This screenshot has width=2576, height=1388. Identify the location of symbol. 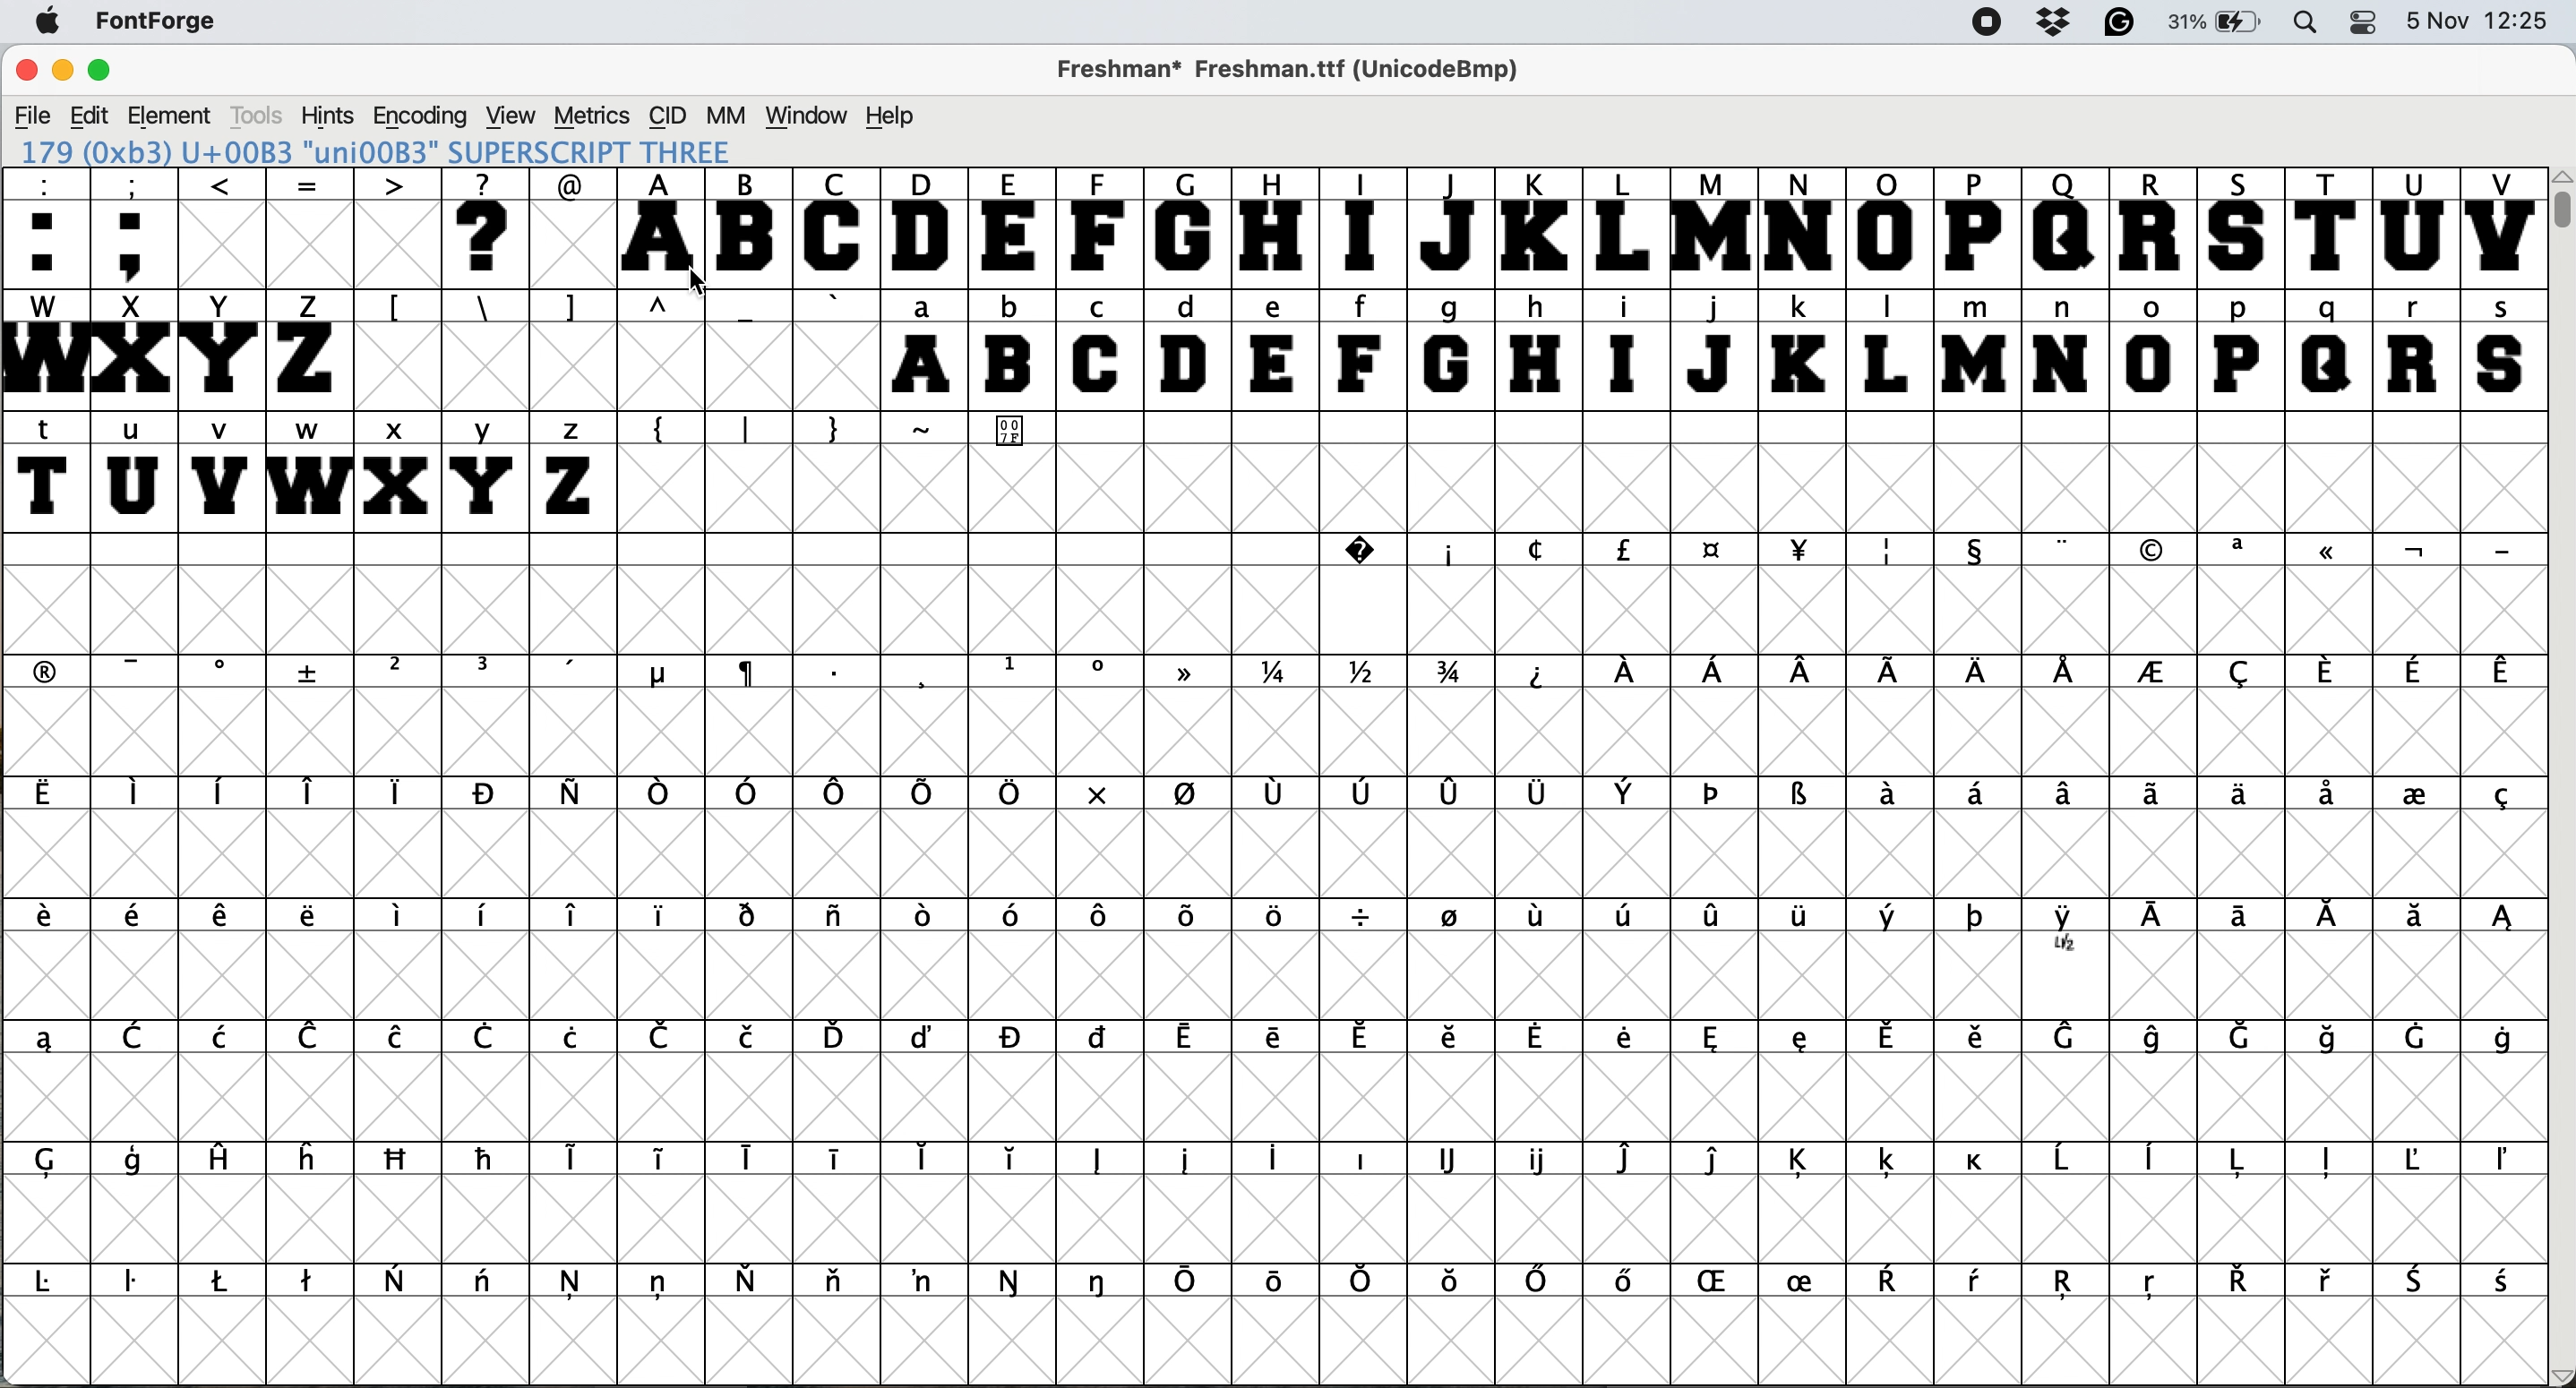
(224, 1281).